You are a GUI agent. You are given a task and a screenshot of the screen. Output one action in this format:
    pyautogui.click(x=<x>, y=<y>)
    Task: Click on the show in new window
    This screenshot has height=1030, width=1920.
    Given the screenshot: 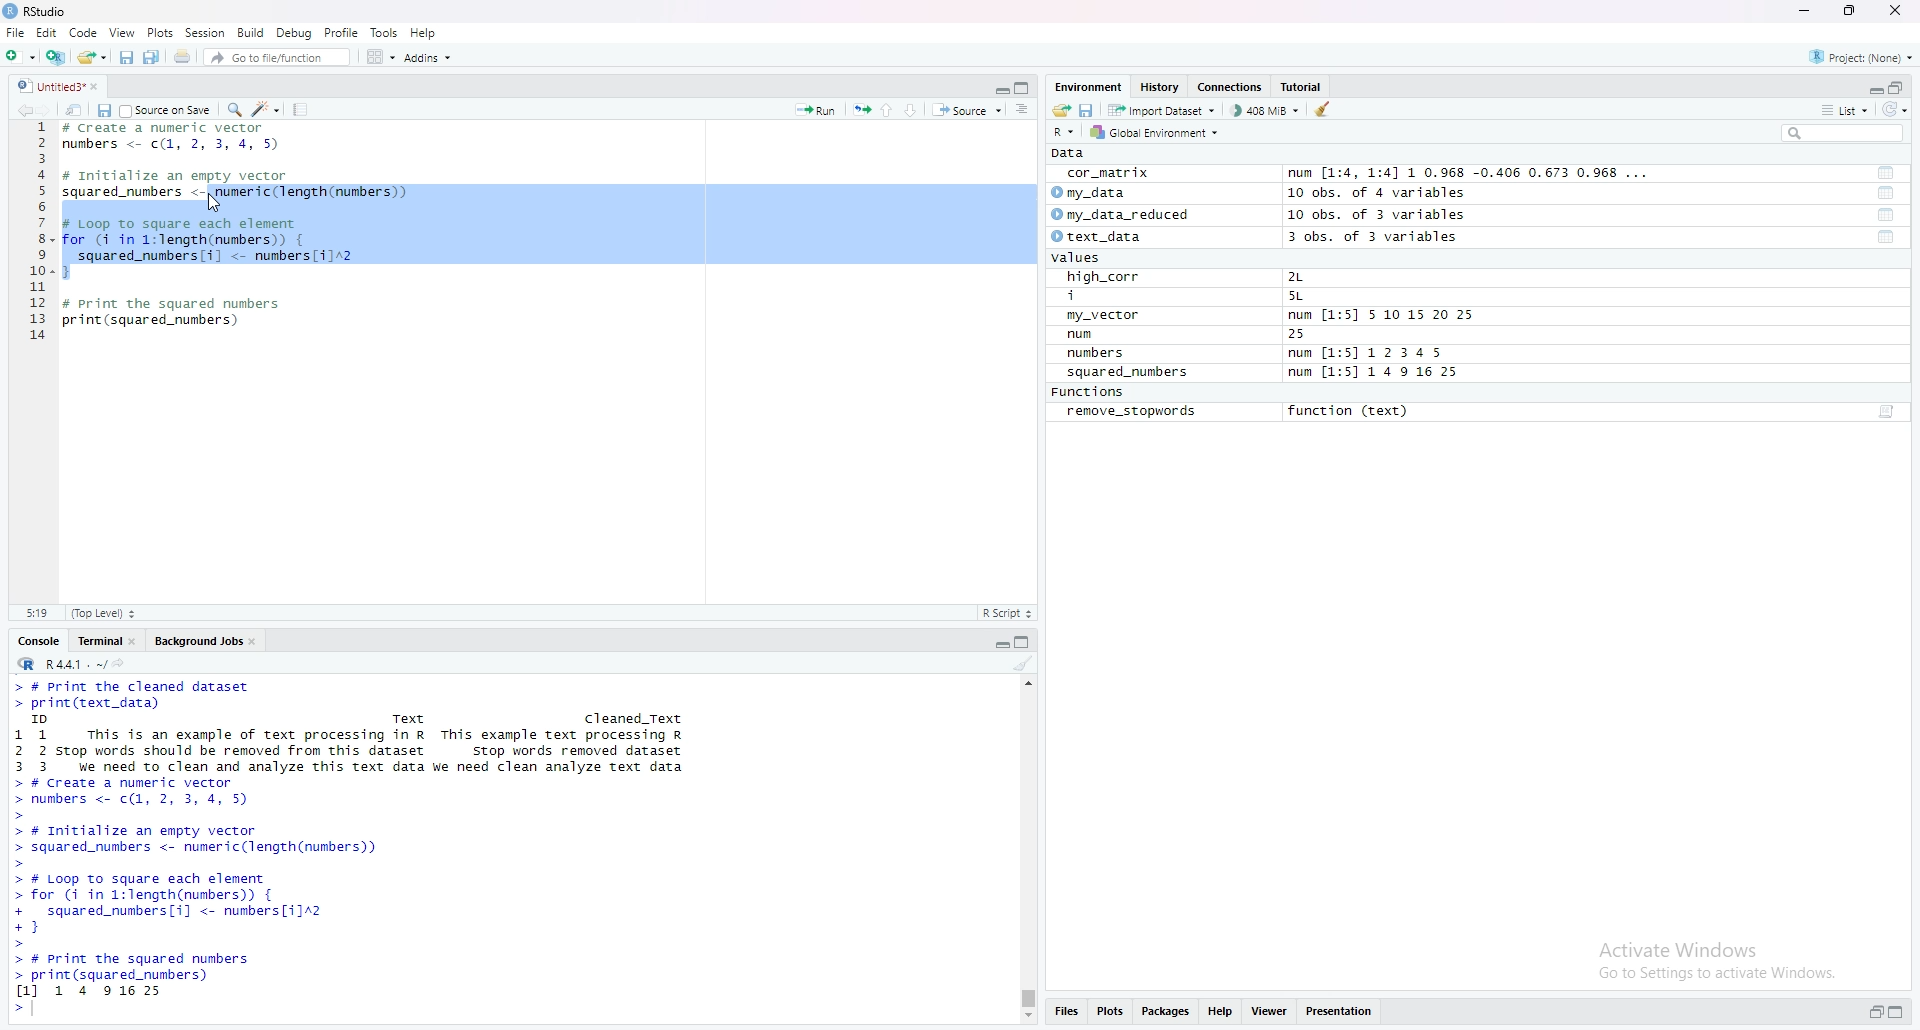 What is the action you would take?
    pyautogui.click(x=74, y=108)
    